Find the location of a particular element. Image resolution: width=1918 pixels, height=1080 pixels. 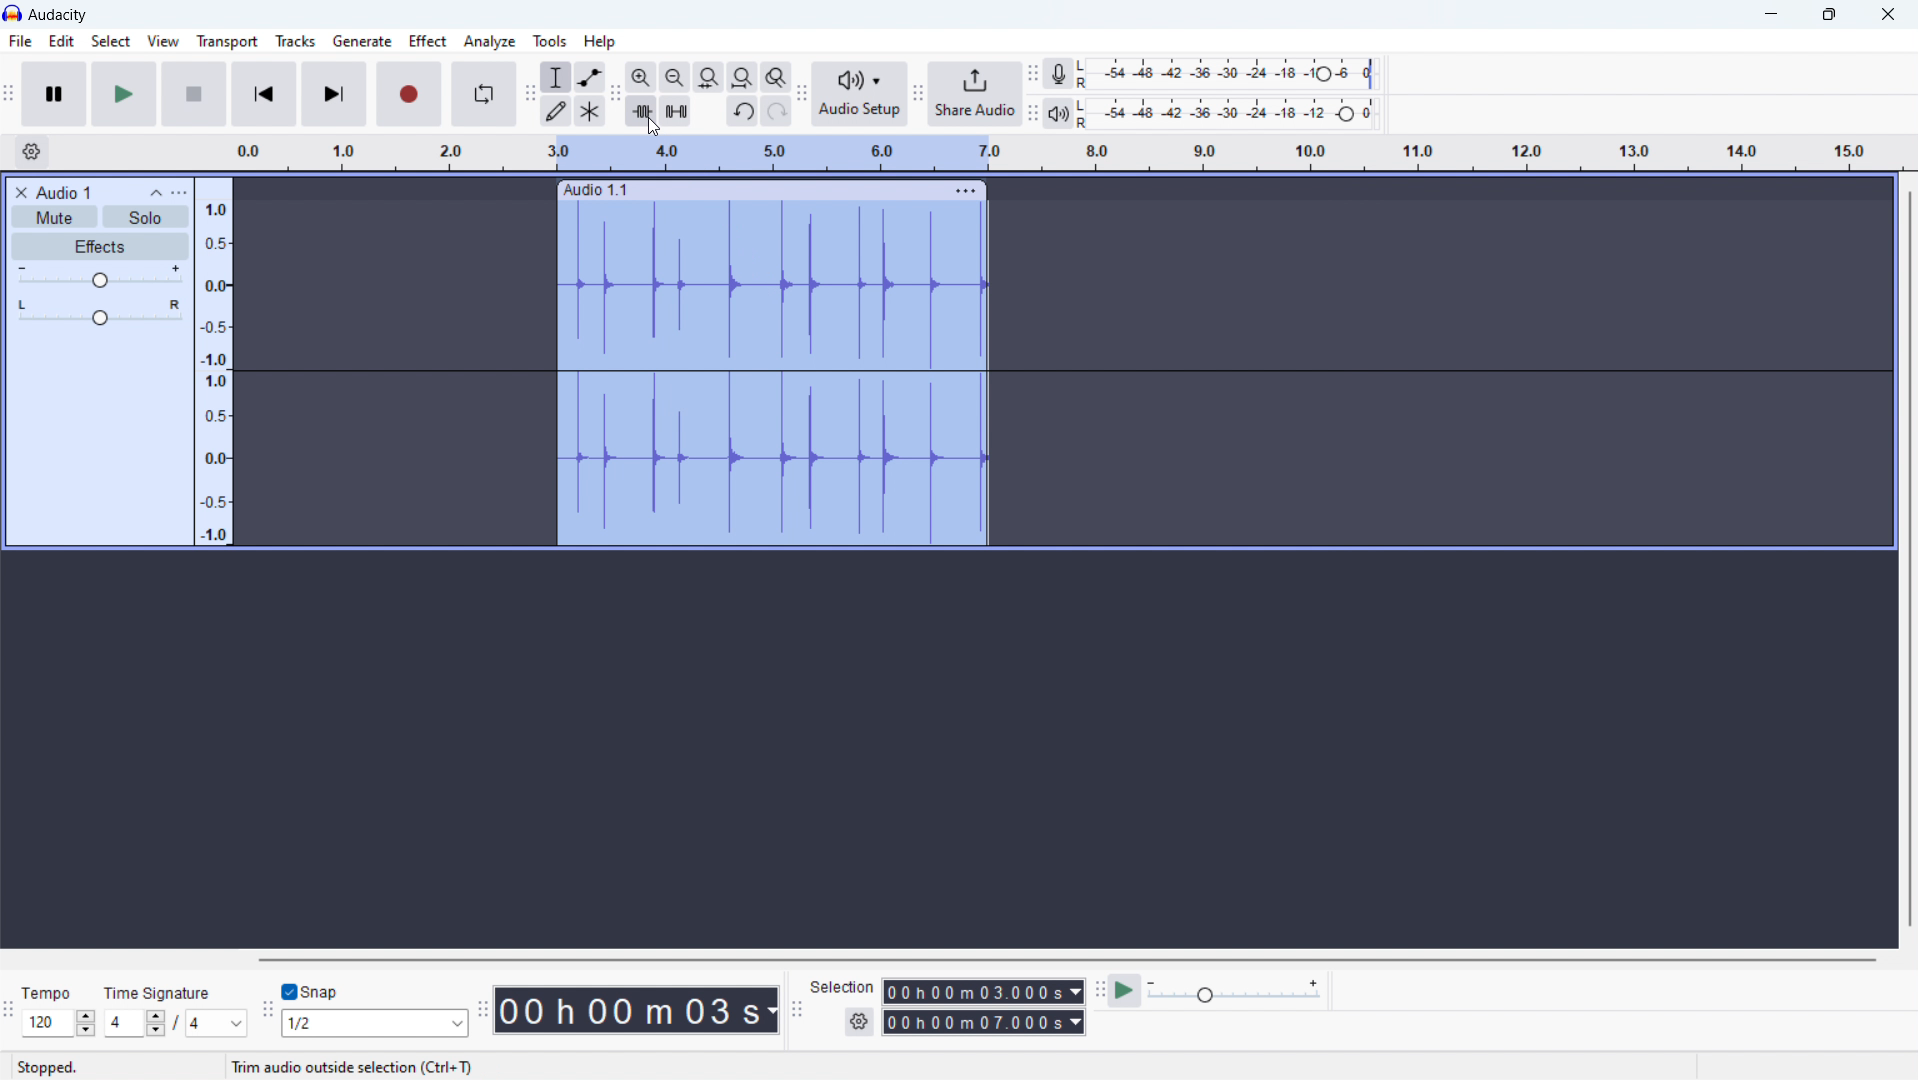

file is located at coordinates (20, 41).